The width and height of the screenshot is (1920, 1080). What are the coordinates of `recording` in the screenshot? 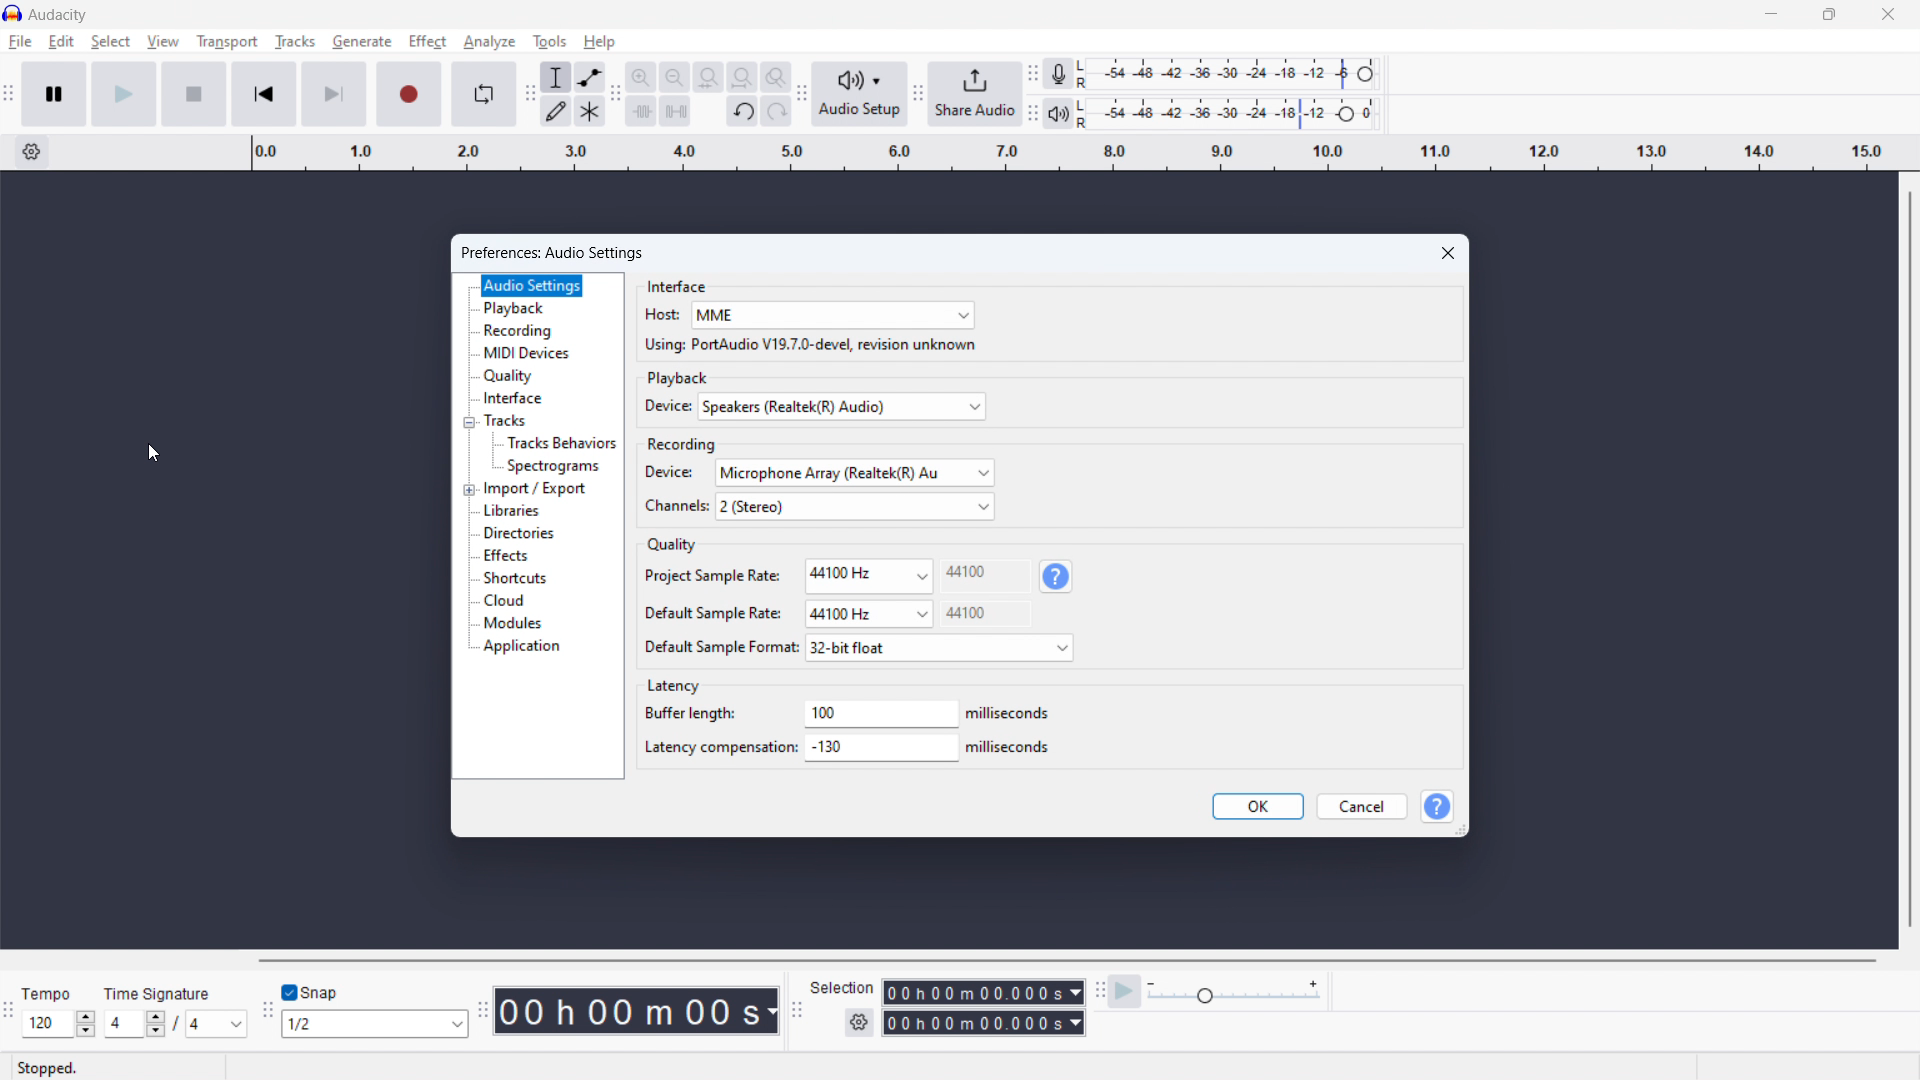 It's located at (683, 441).